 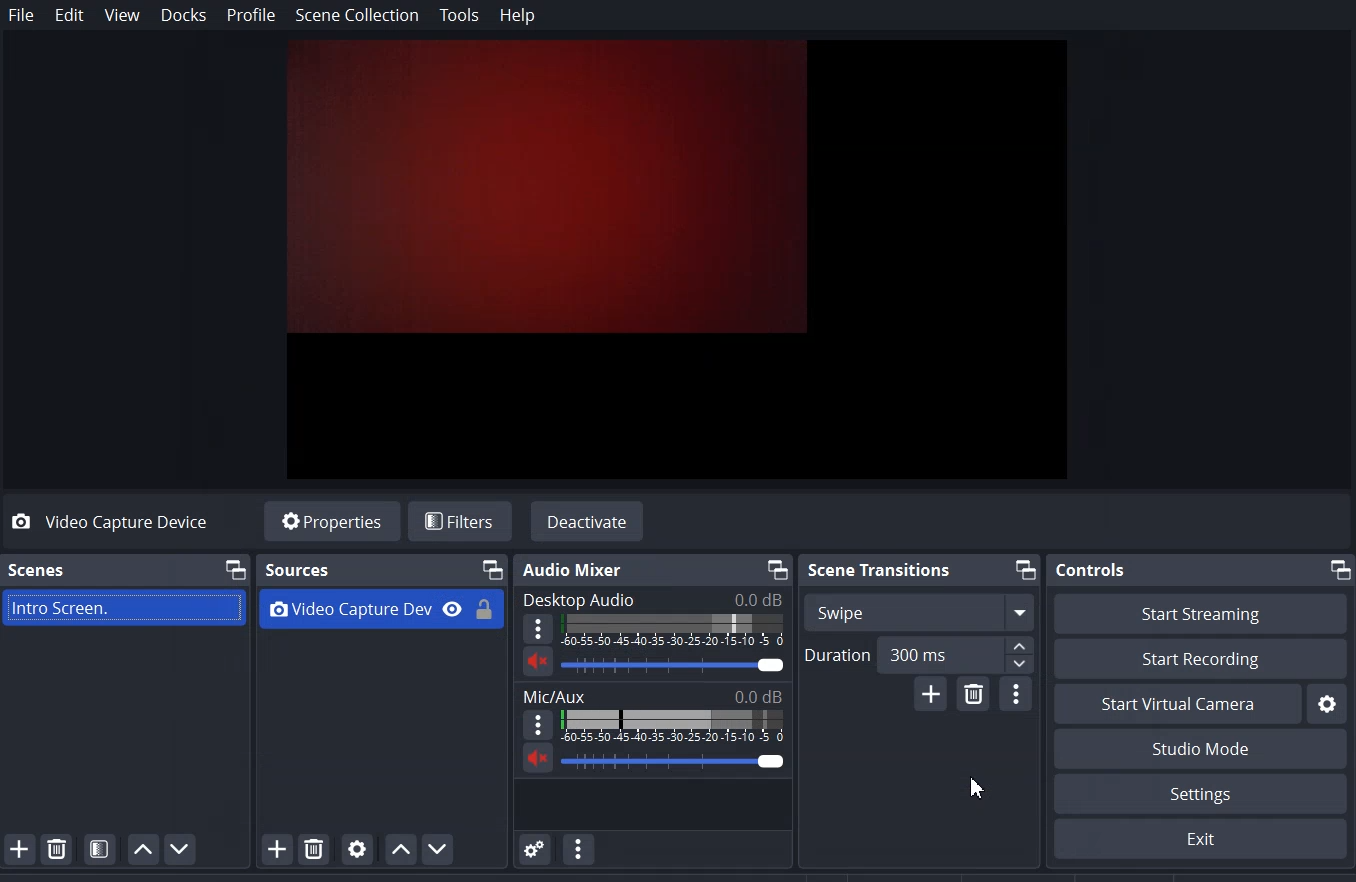 I want to click on Move Scene Down, so click(x=181, y=848).